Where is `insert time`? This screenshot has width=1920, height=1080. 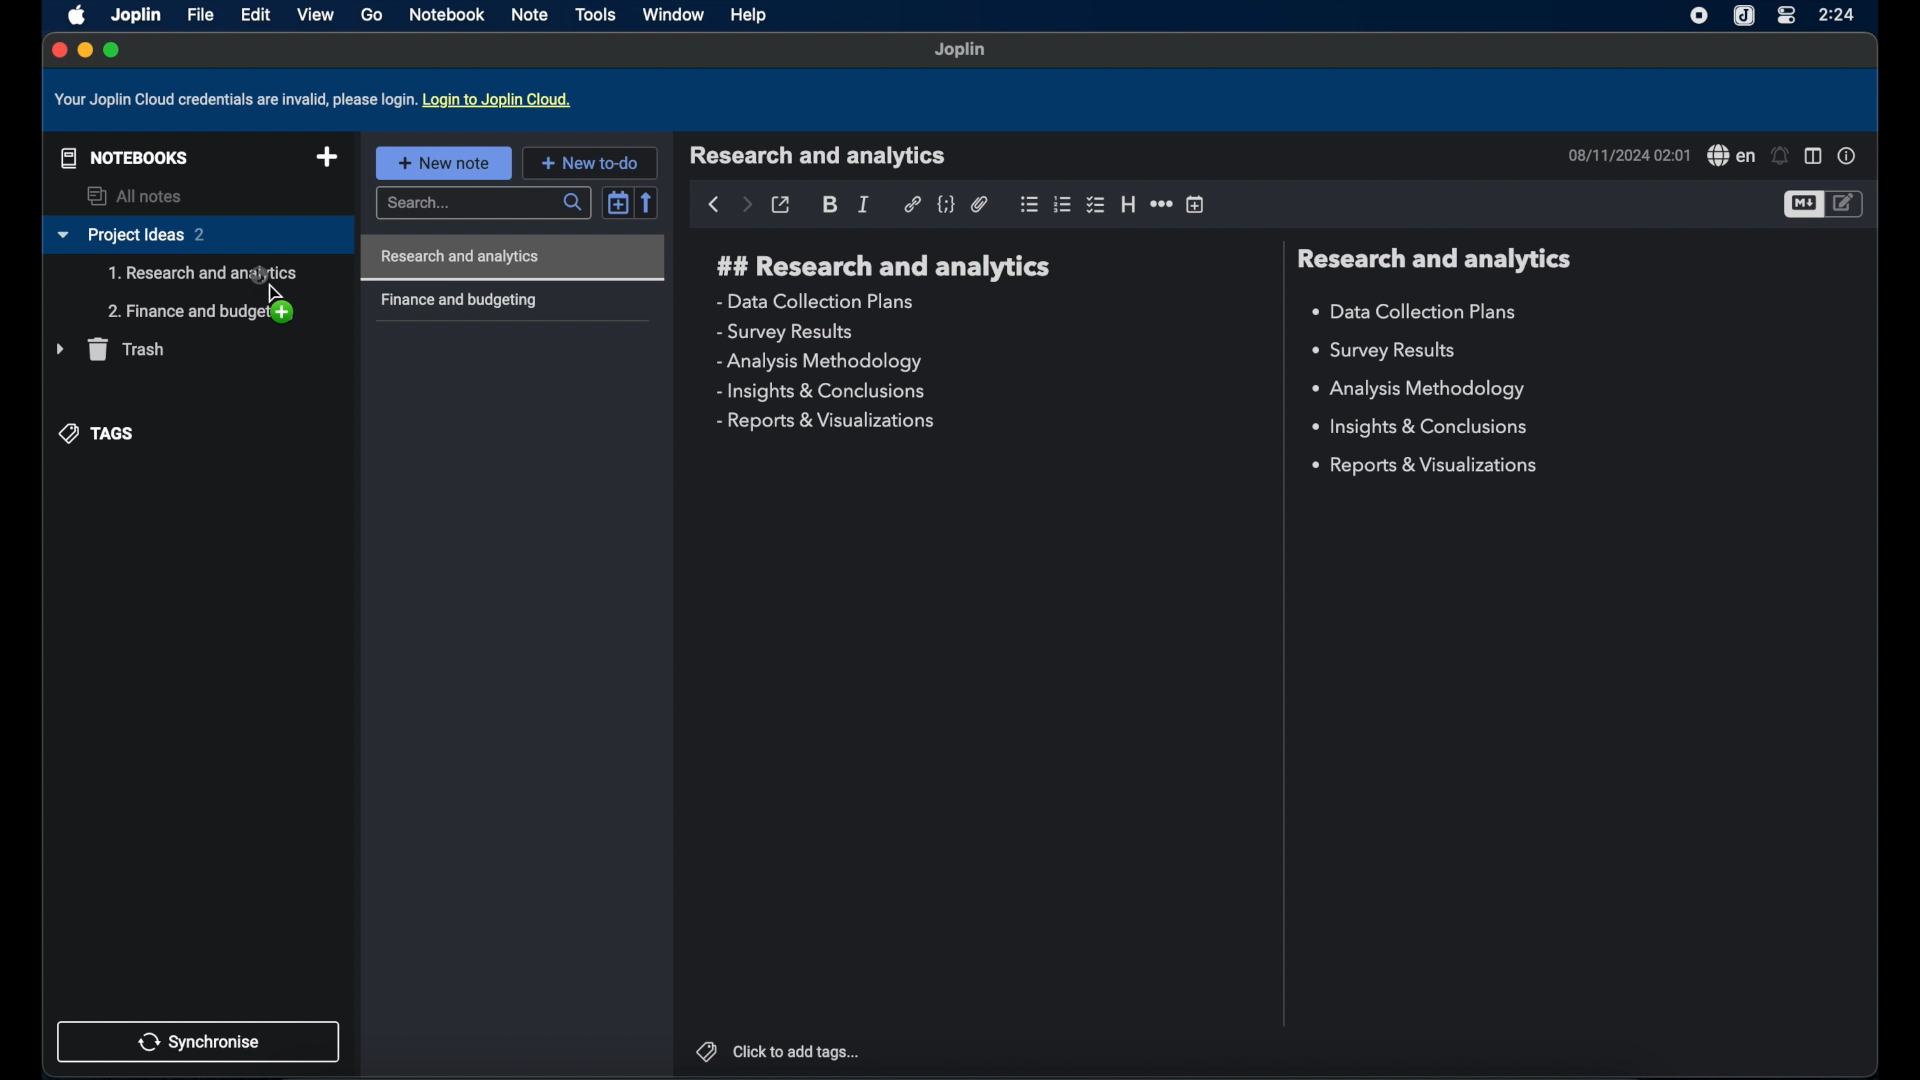
insert time is located at coordinates (1197, 205).